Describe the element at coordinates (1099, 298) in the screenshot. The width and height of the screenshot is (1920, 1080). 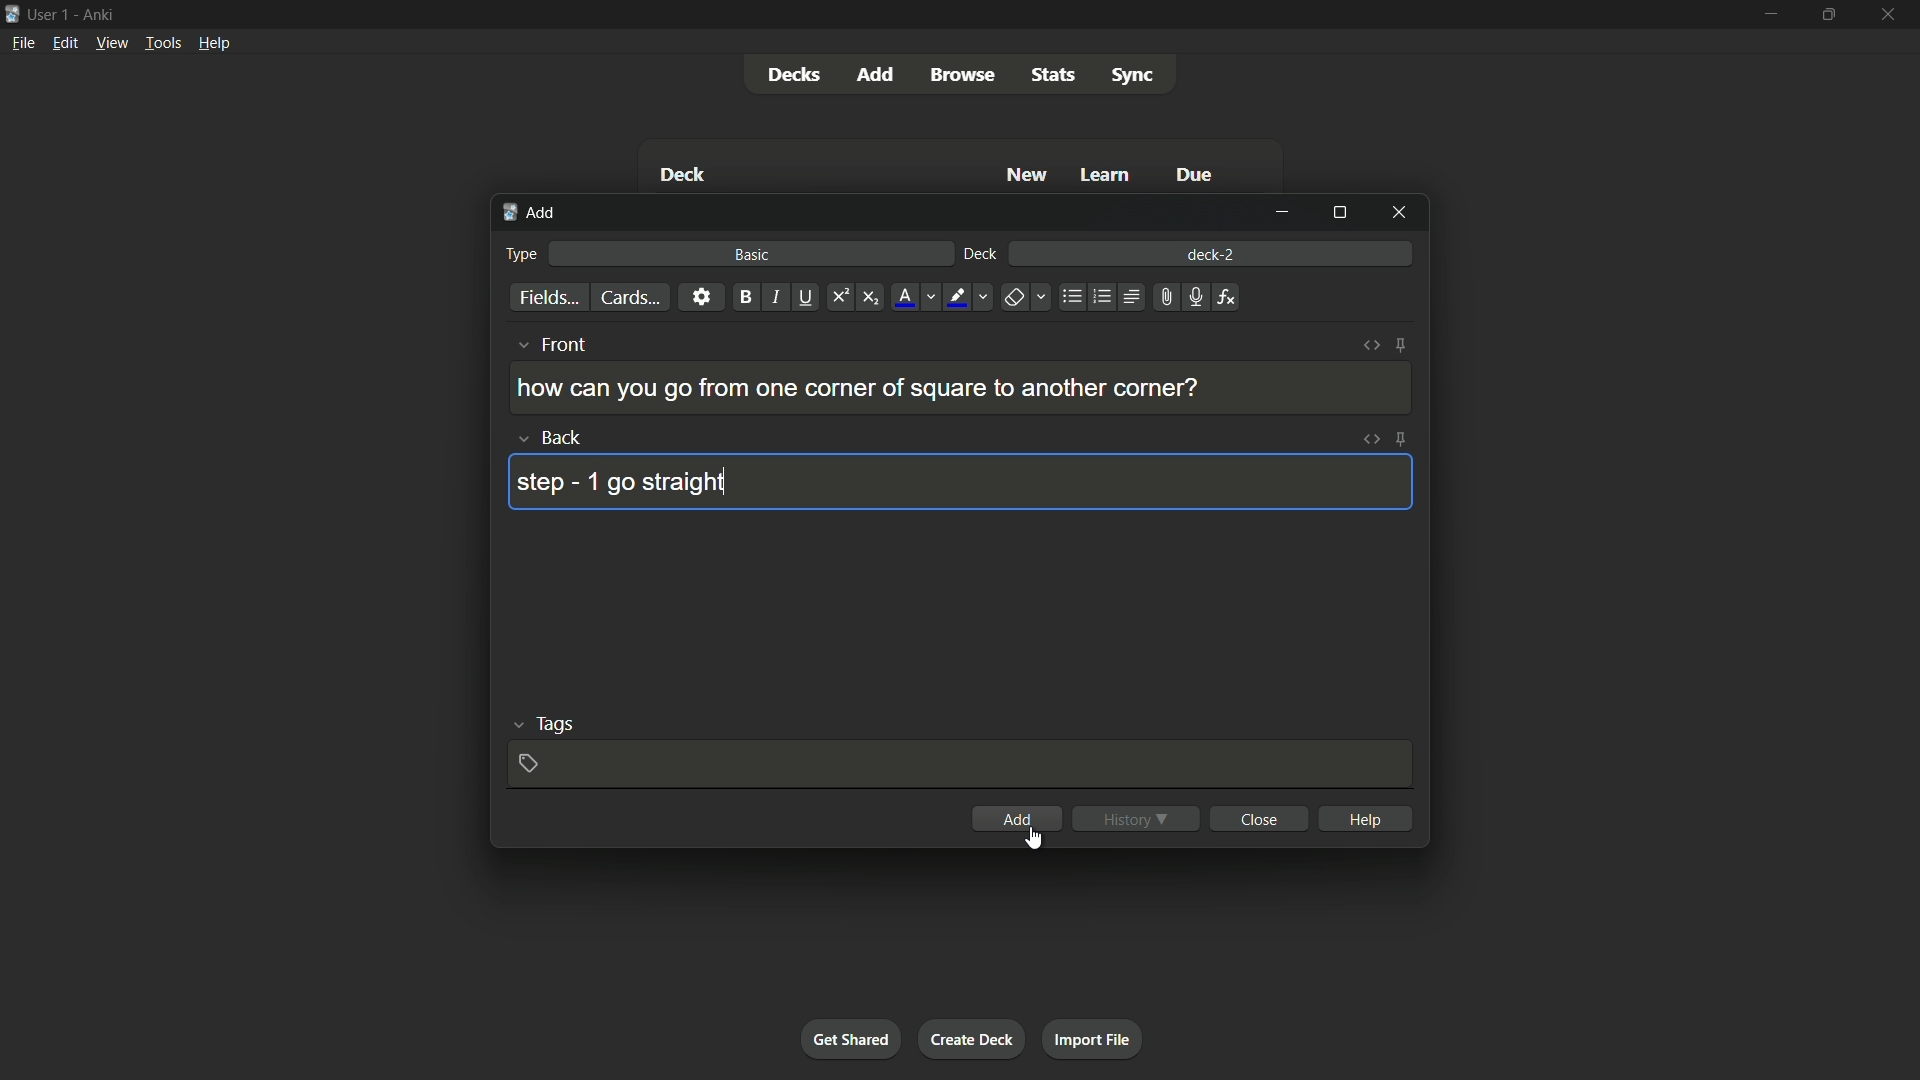
I see `ordered list` at that location.